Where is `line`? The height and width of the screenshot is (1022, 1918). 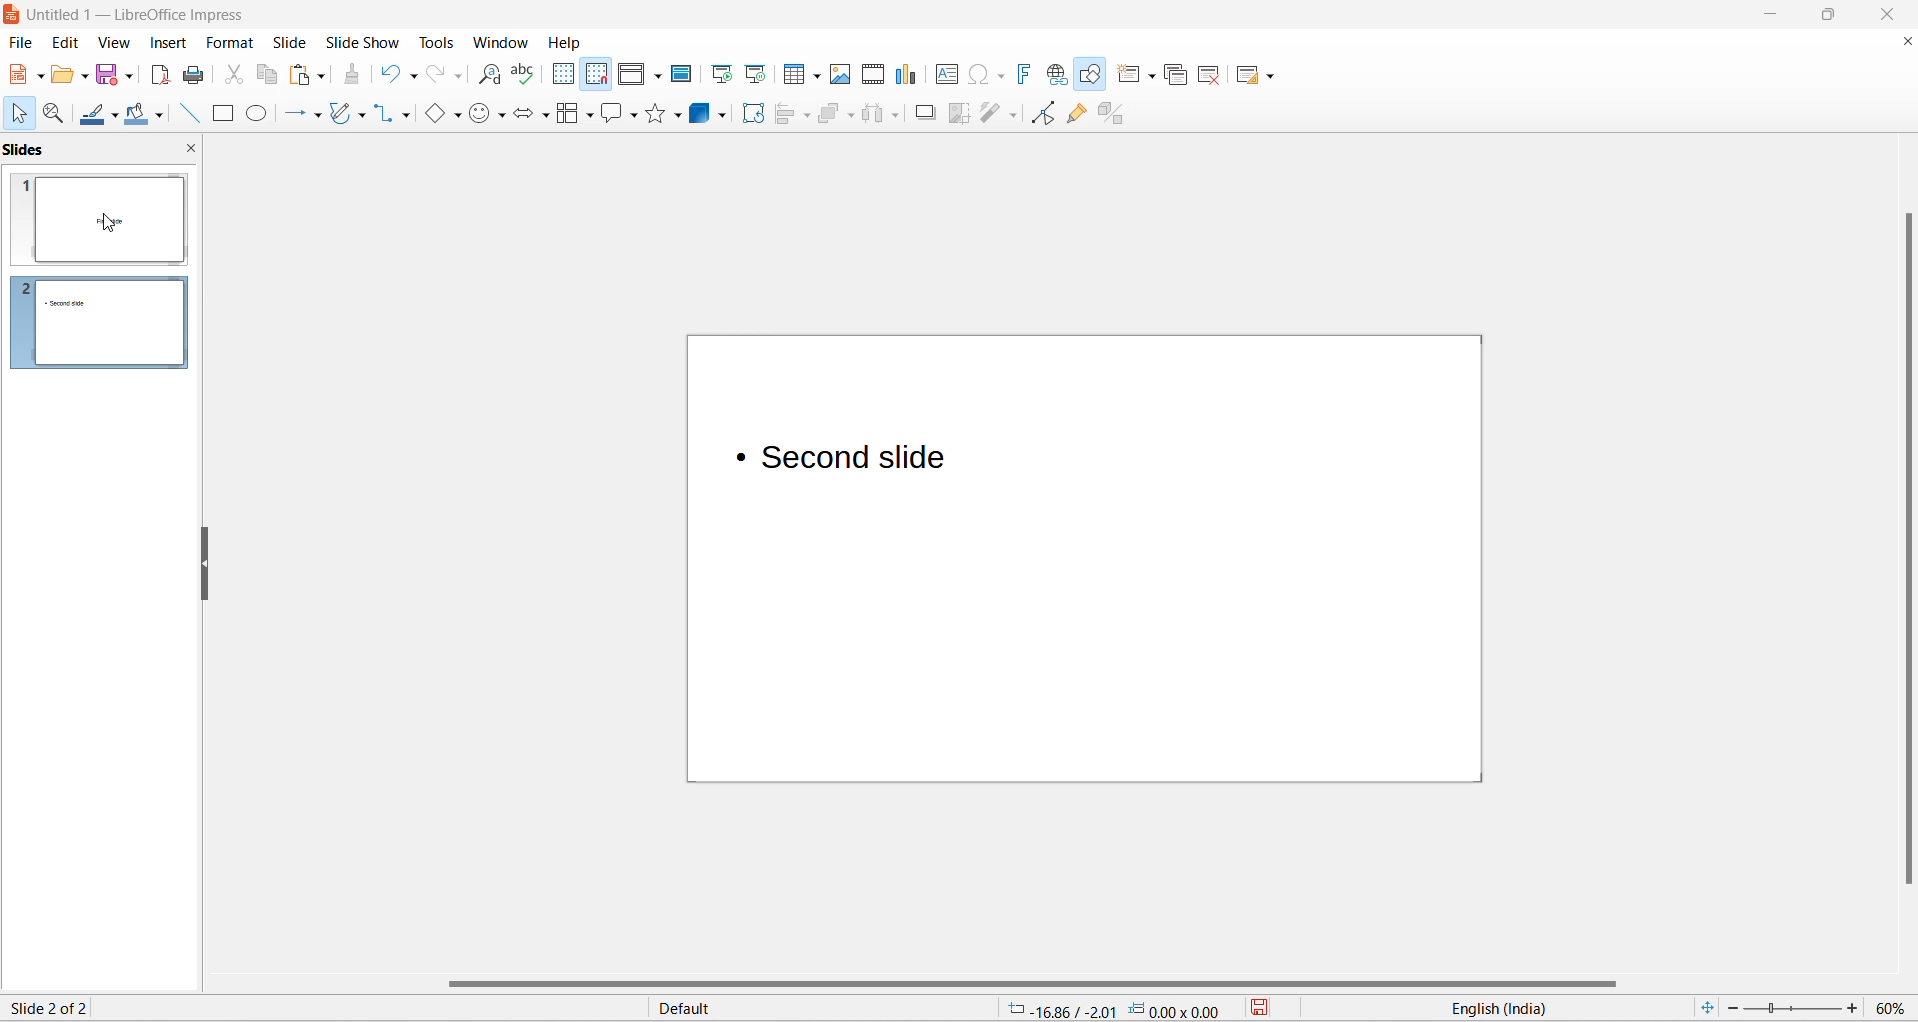 line is located at coordinates (188, 115).